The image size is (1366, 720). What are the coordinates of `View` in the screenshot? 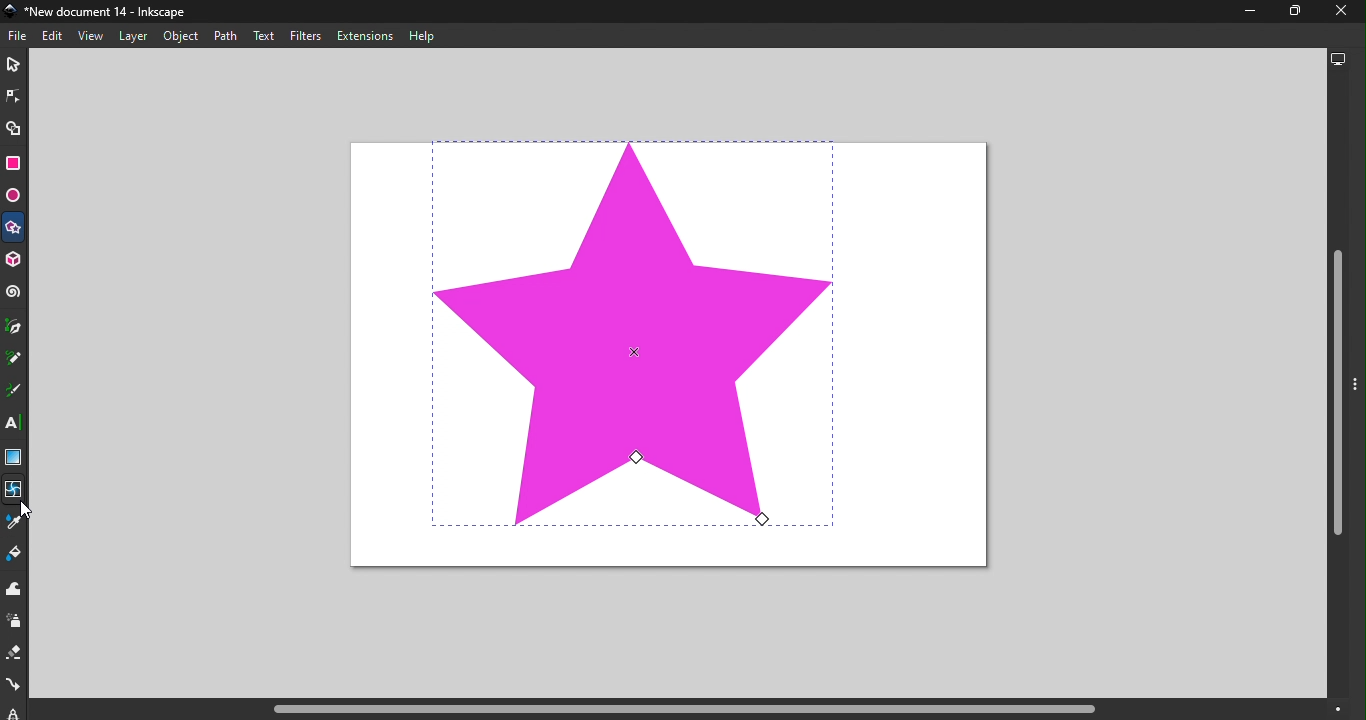 It's located at (93, 36).